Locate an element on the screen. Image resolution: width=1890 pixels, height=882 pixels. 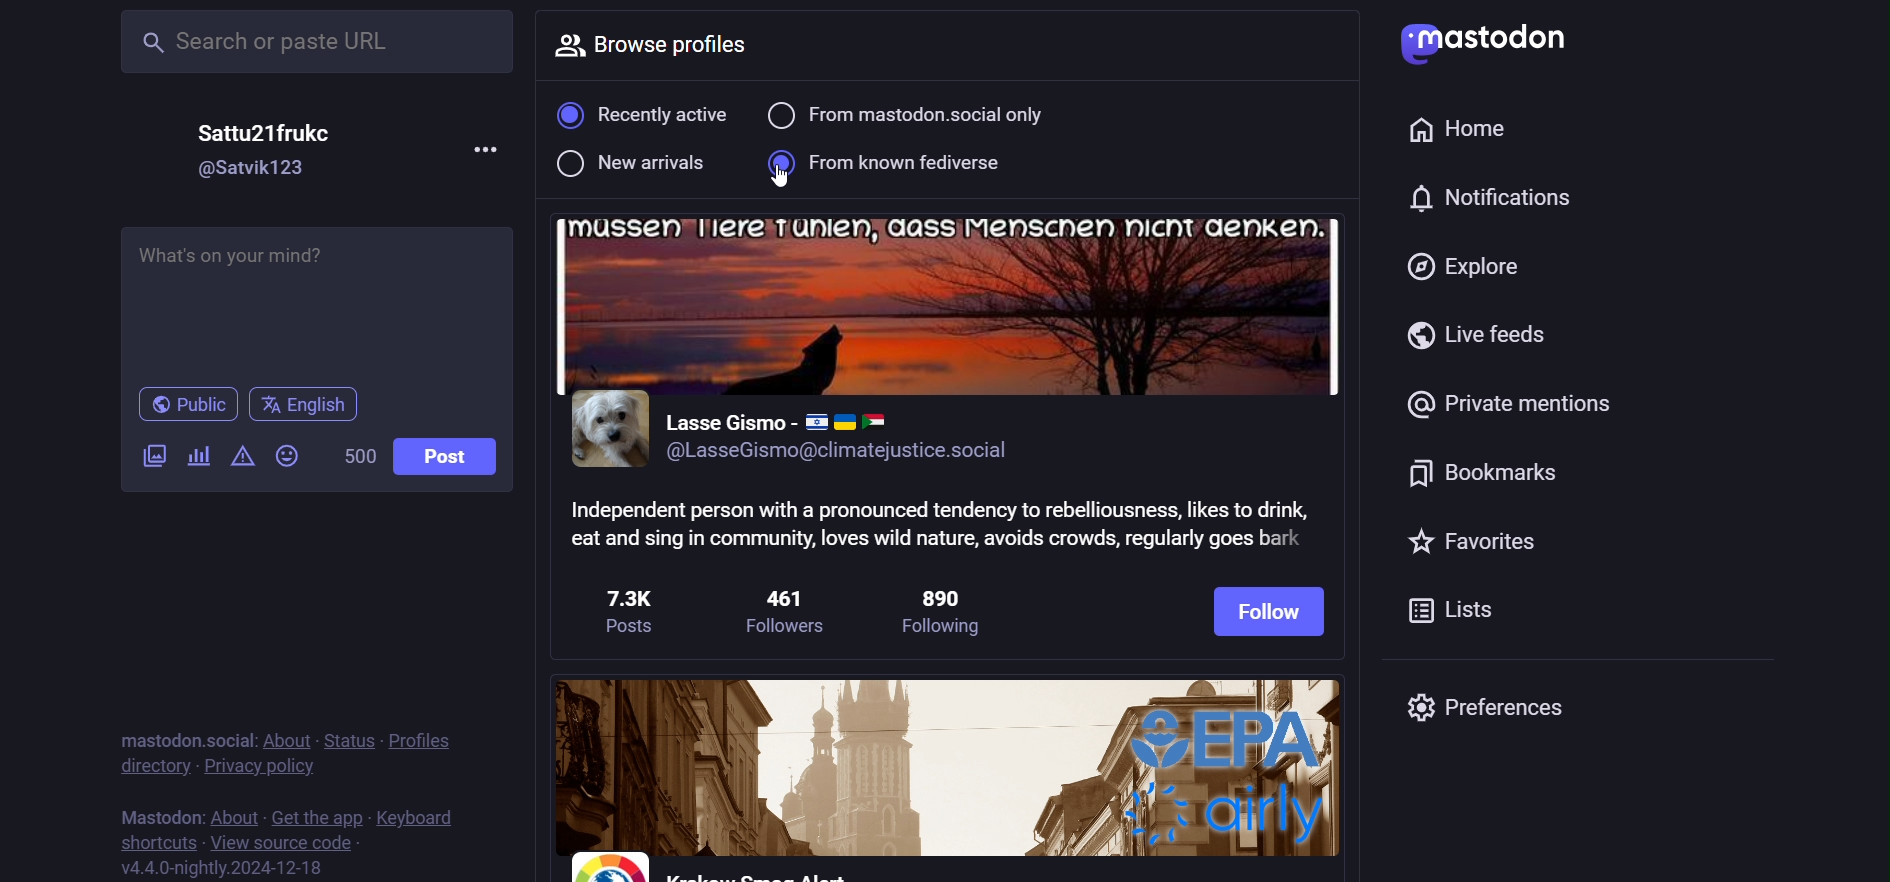
get the app is located at coordinates (316, 813).